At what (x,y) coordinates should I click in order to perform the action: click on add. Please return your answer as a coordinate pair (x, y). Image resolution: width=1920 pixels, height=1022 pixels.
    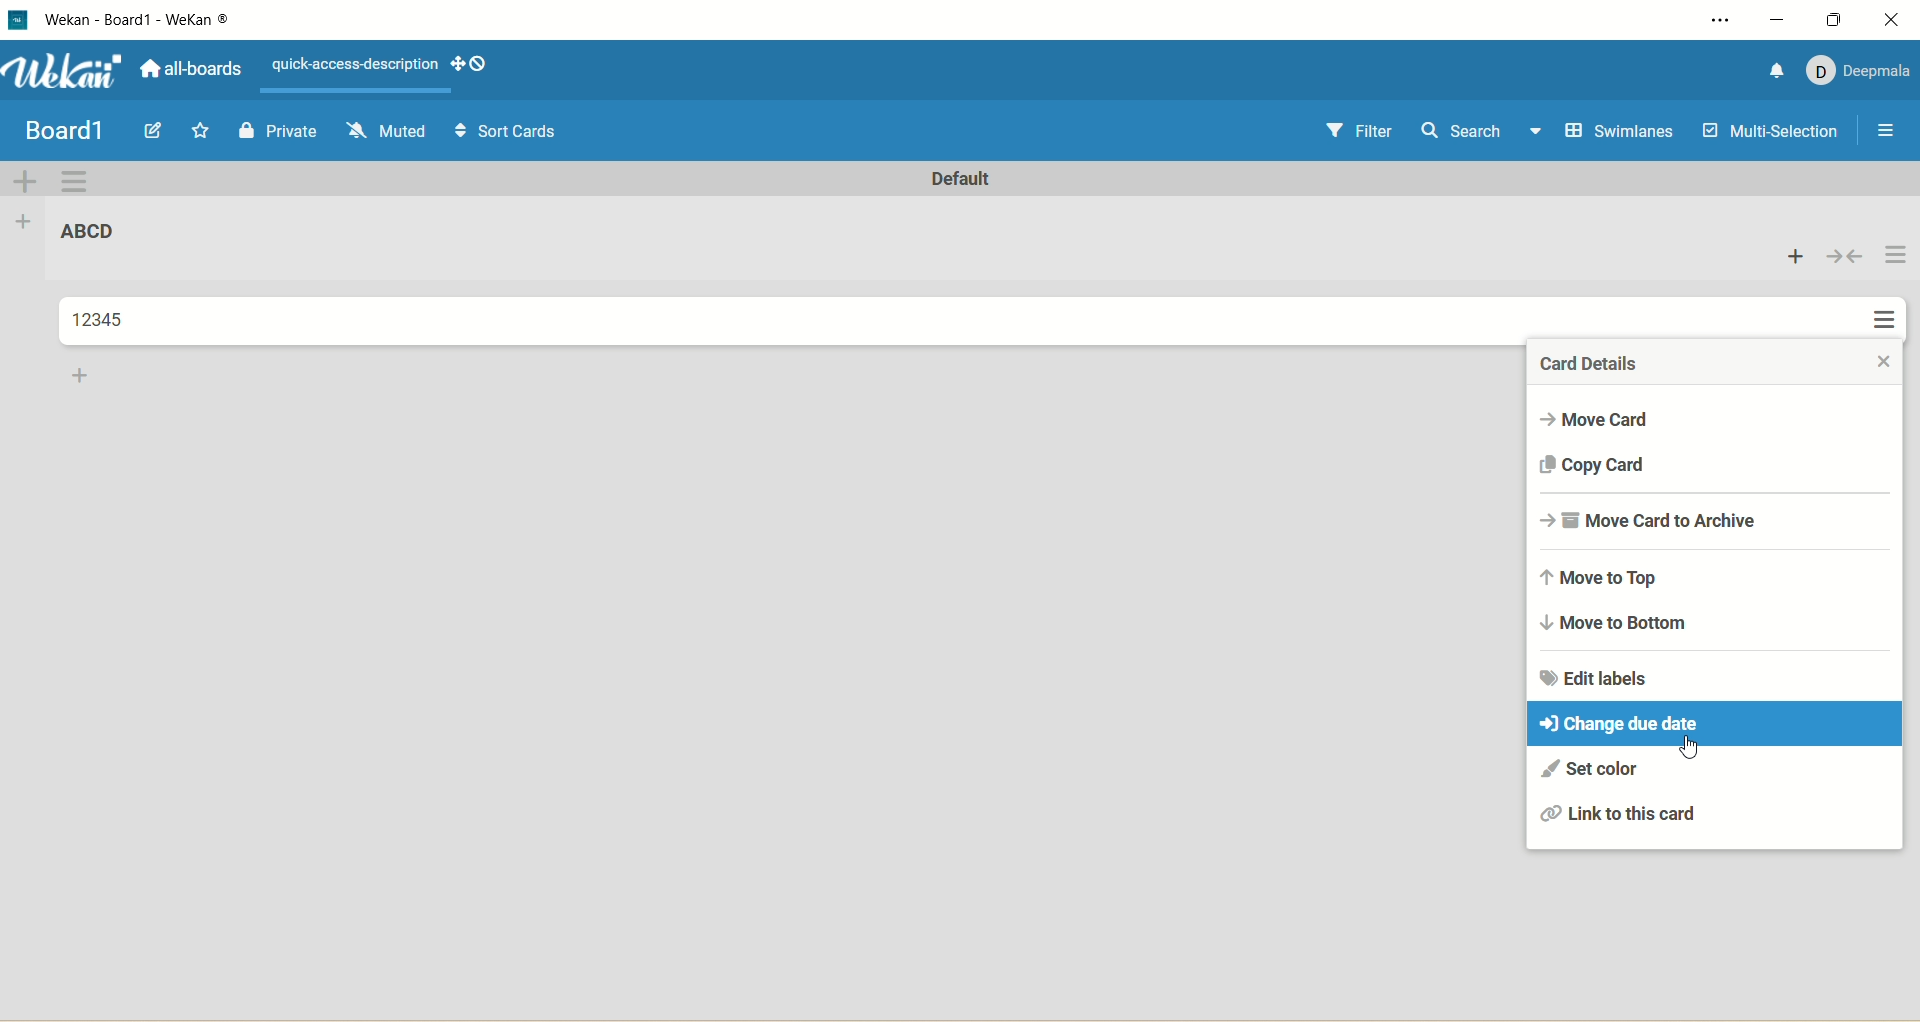
    Looking at the image, I should click on (1797, 255).